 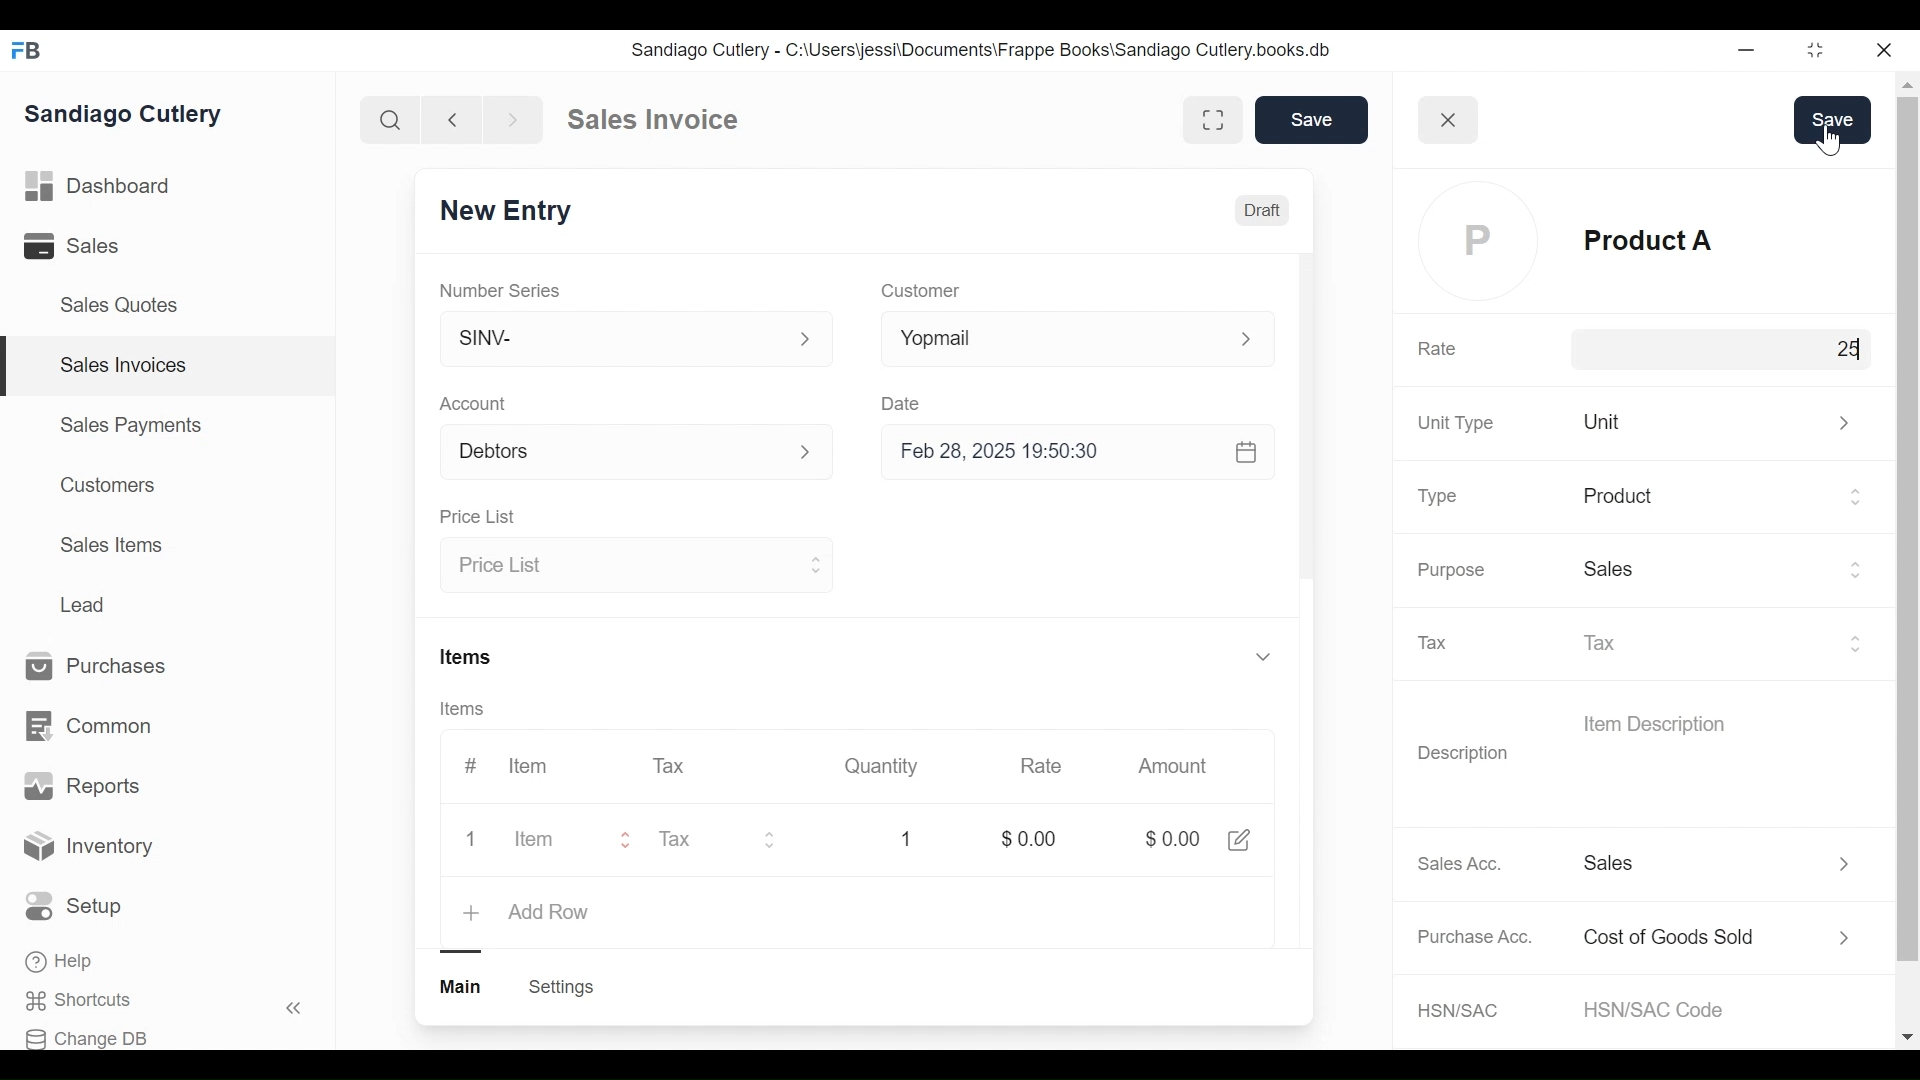 What do you see at coordinates (106, 667) in the screenshot?
I see `Purchases` at bounding box center [106, 667].